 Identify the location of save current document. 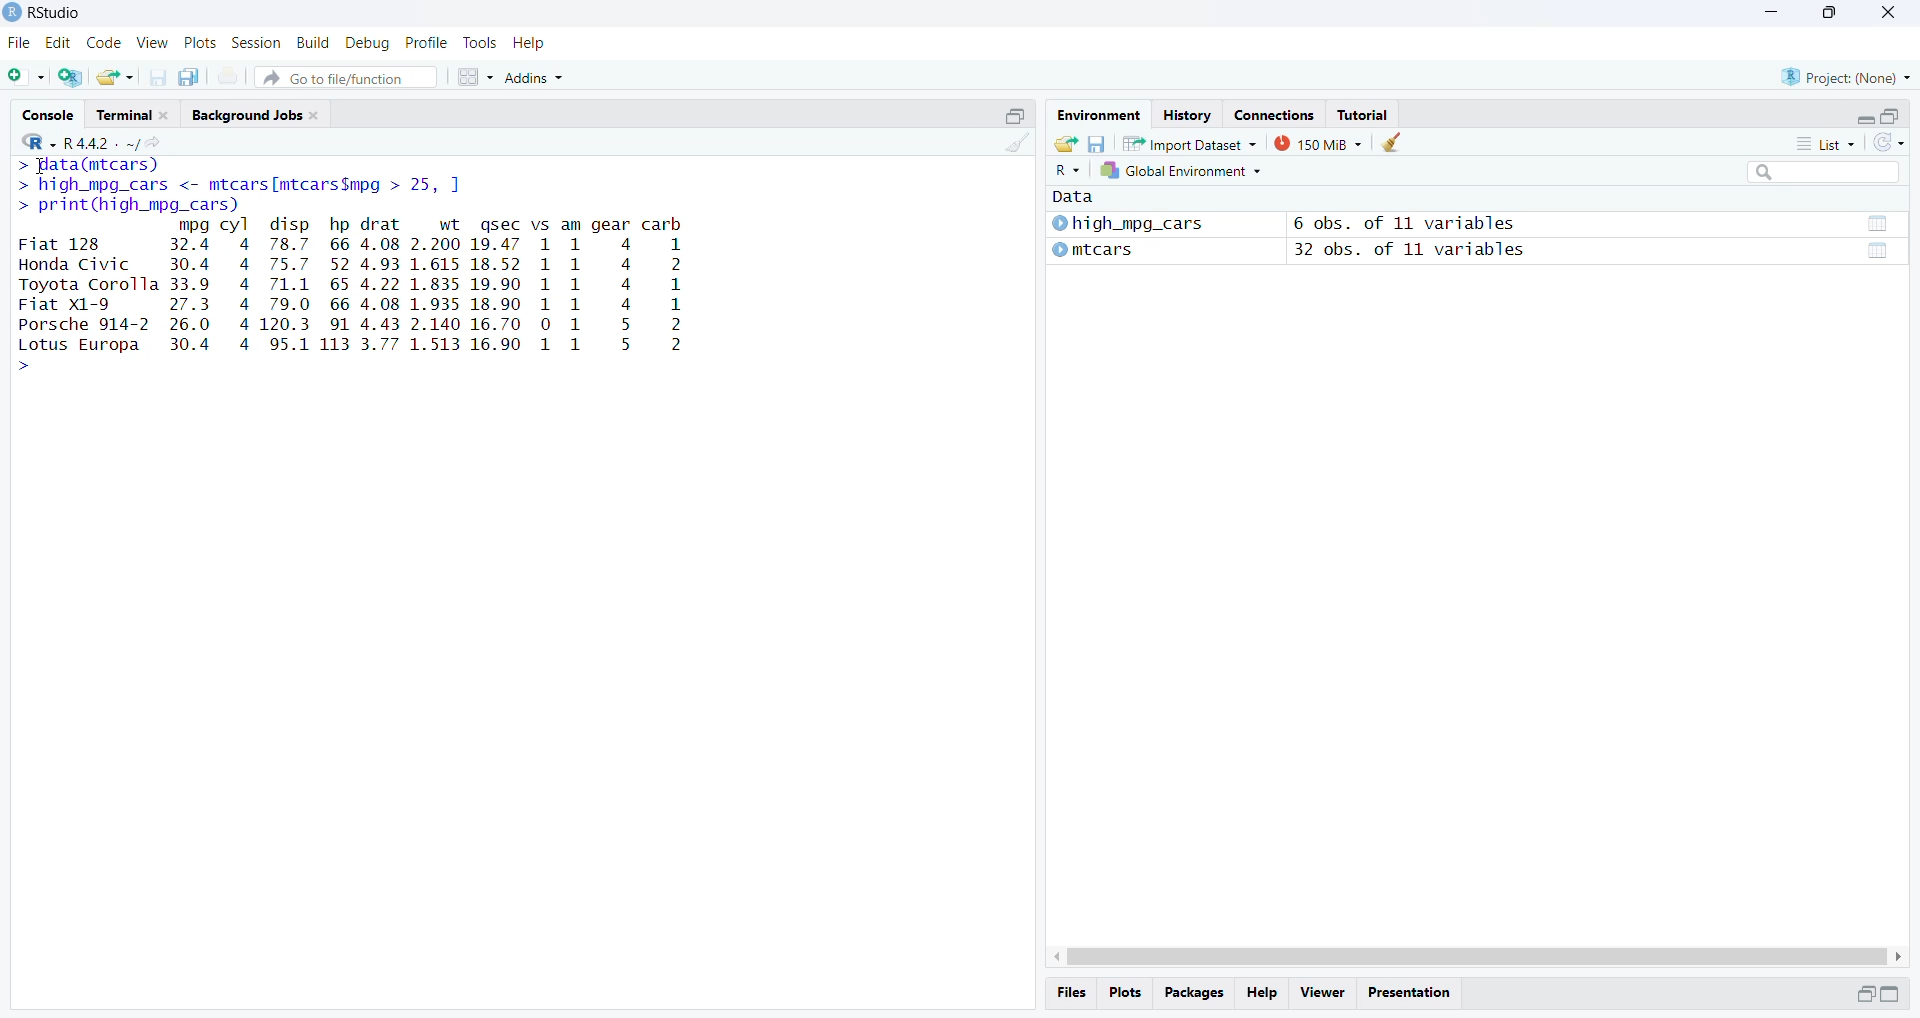
(157, 76).